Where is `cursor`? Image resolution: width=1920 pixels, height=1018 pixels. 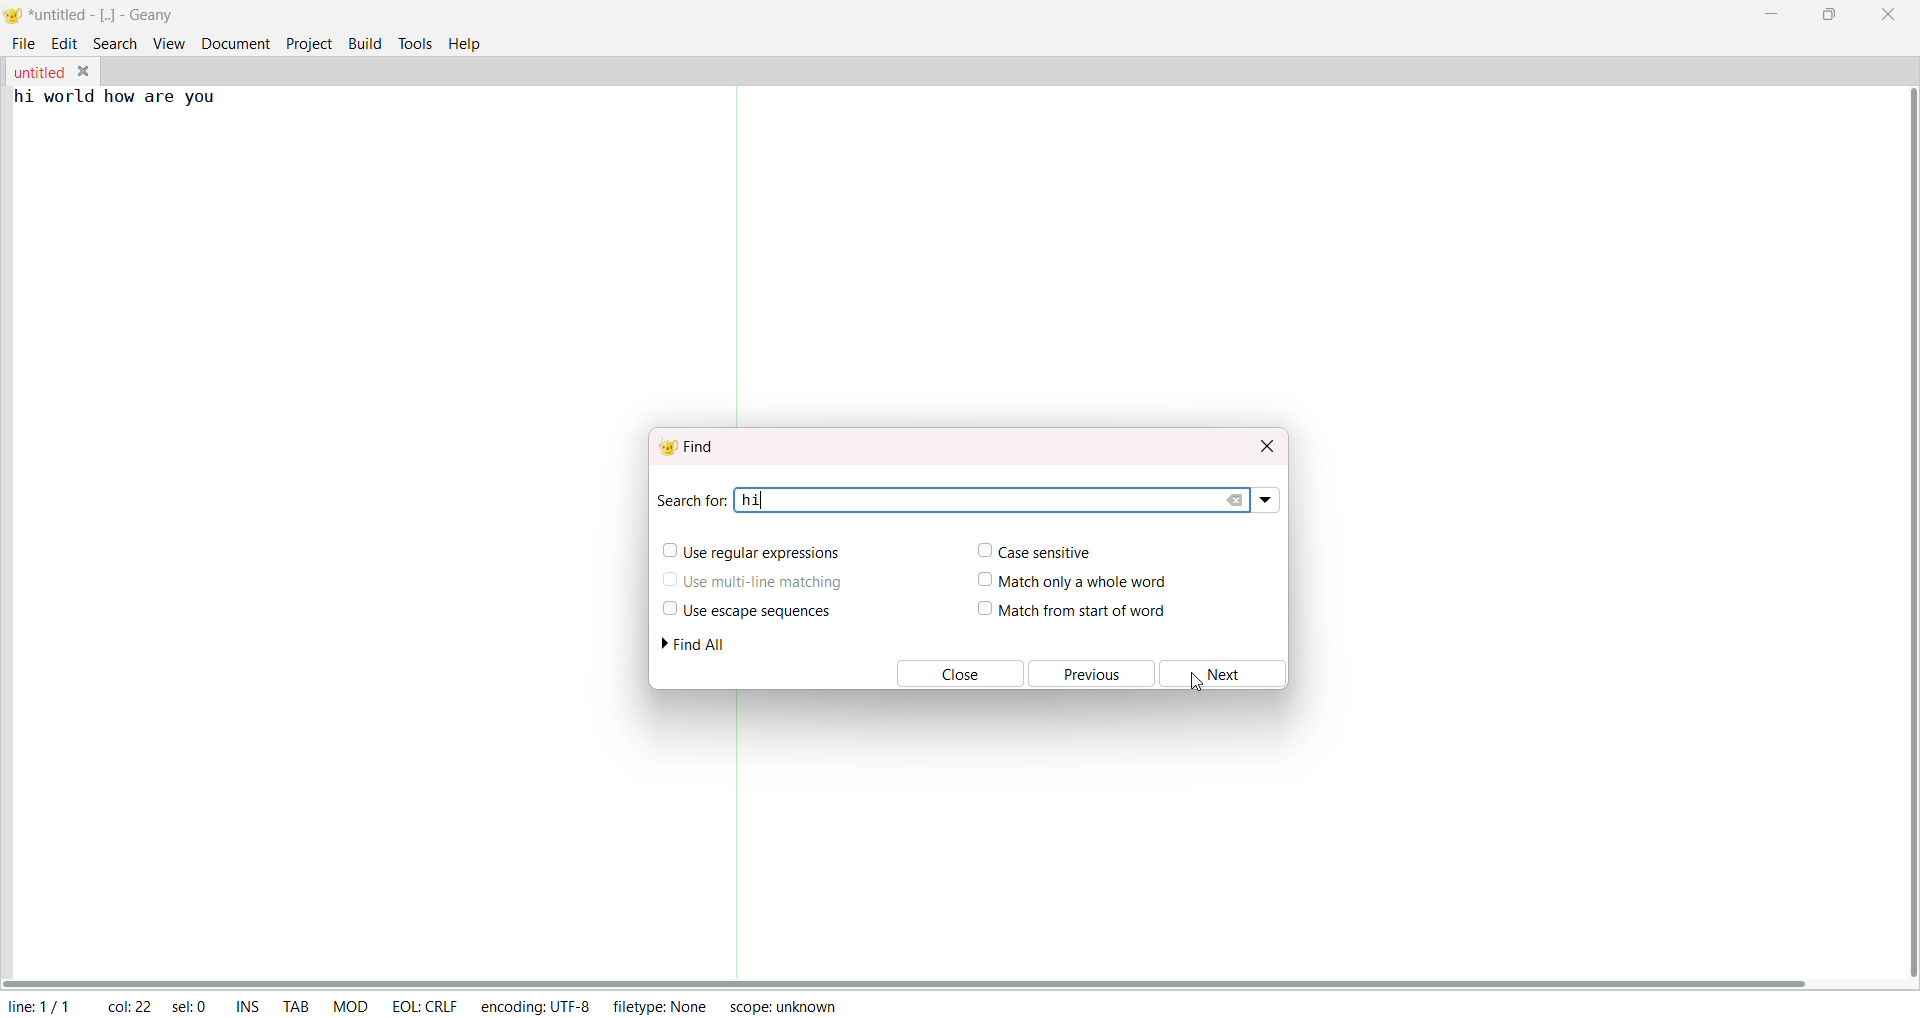
cursor is located at coordinates (1207, 687).